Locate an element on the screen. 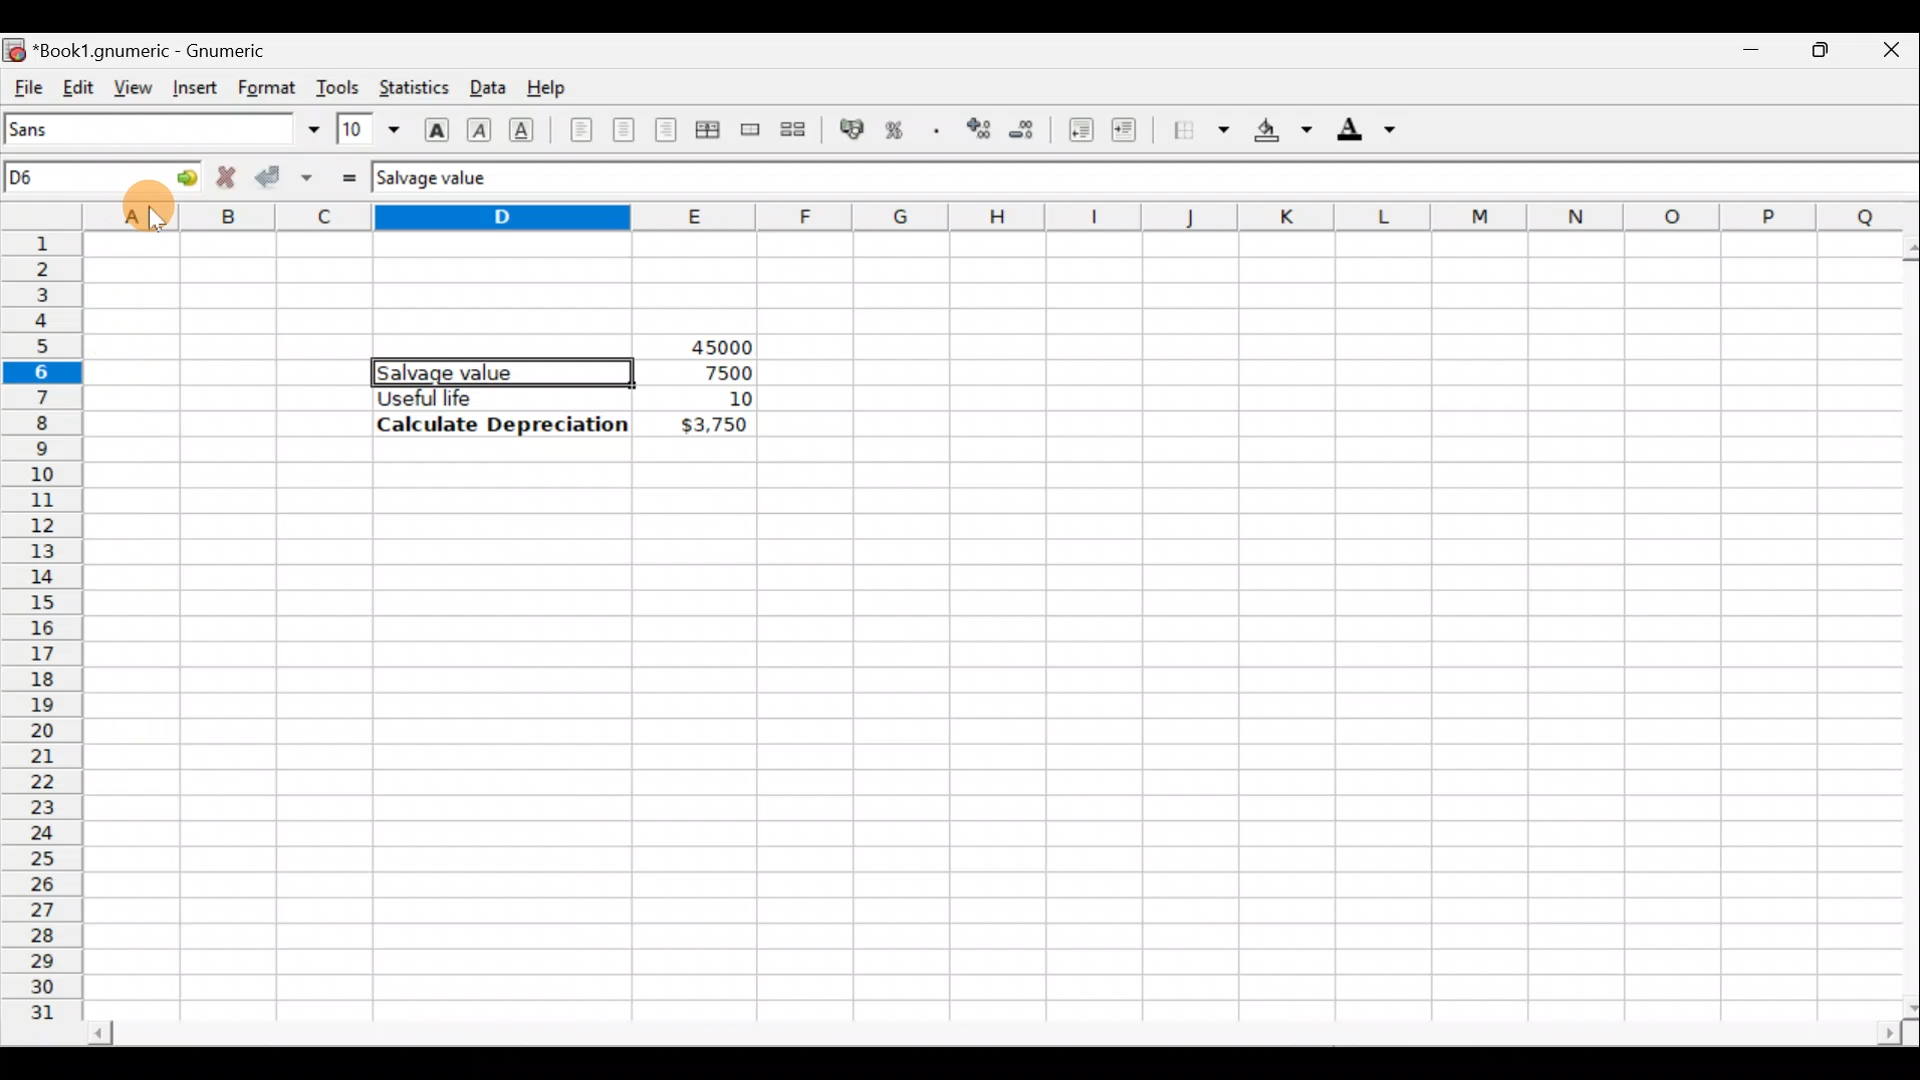 Image resolution: width=1920 pixels, height=1080 pixels. Borders is located at coordinates (1201, 131).